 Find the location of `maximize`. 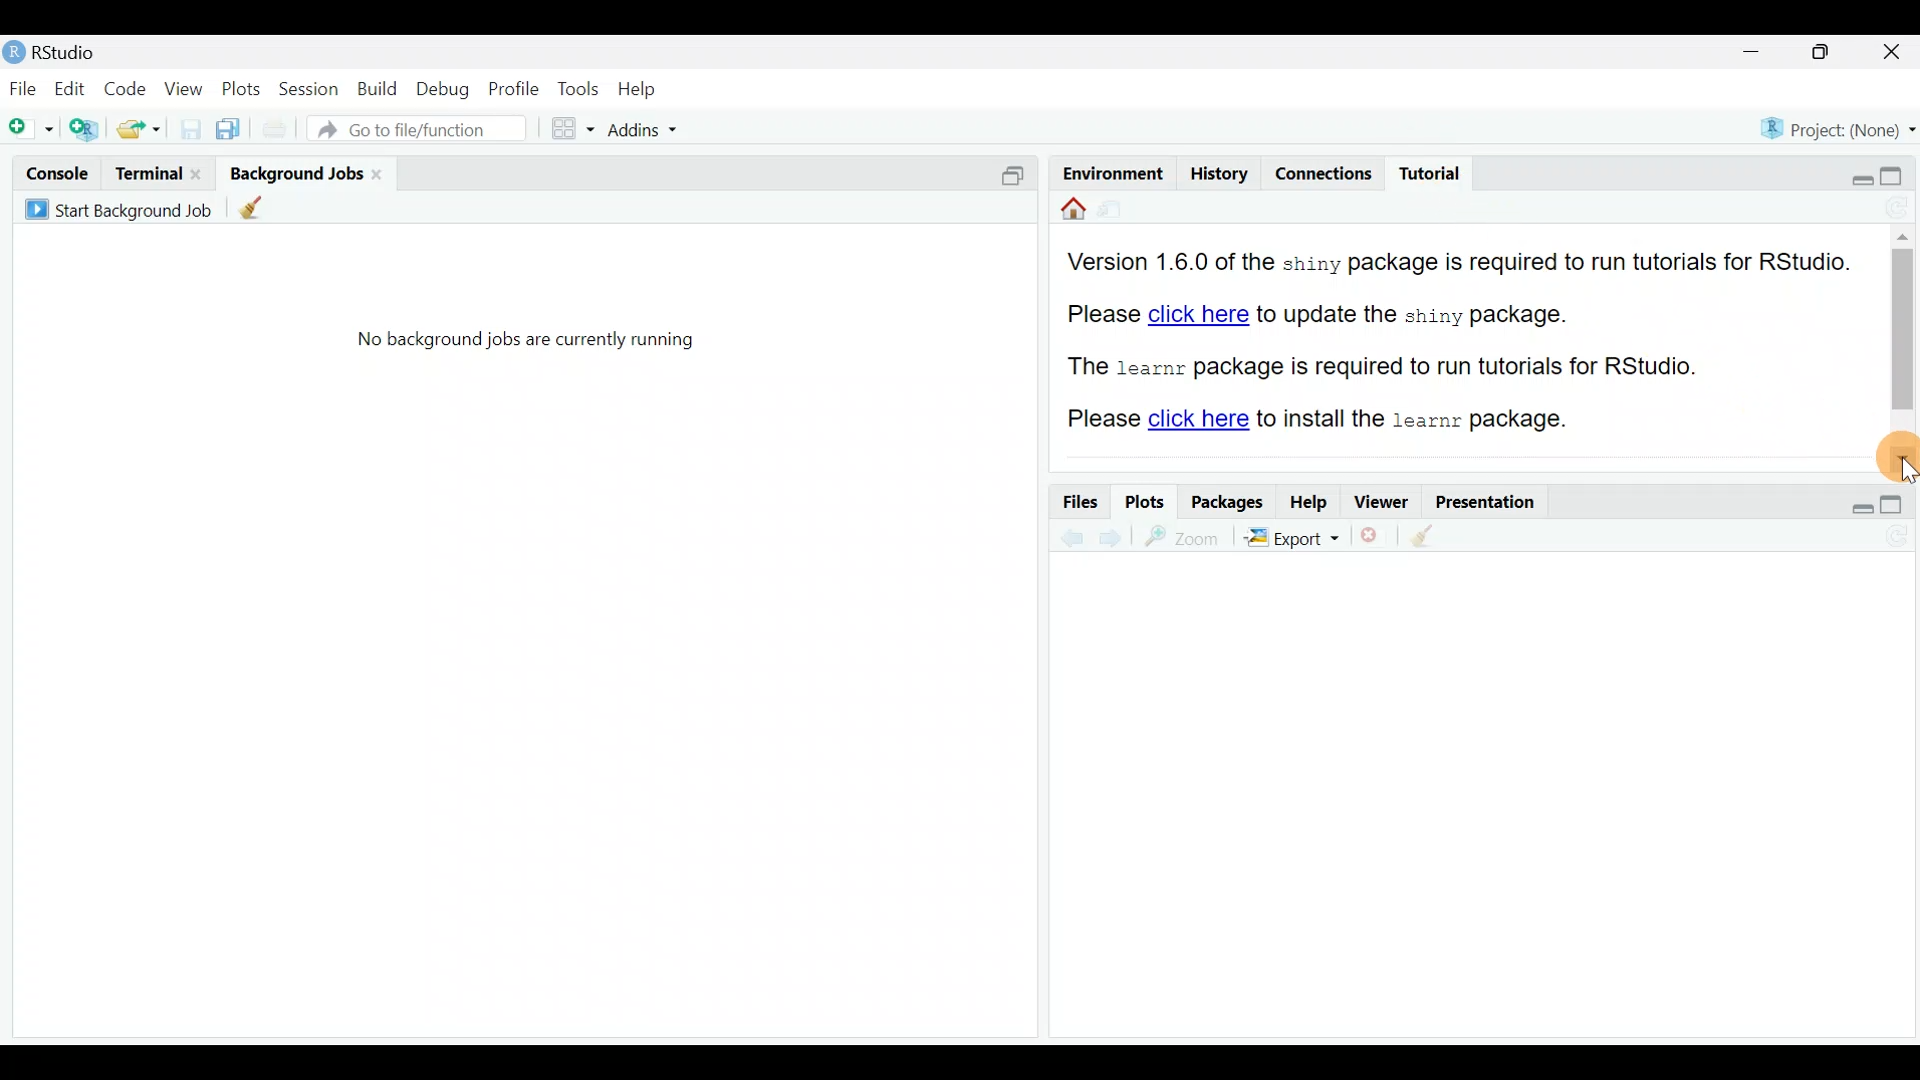

maximize is located at coordinates (1898, 502).